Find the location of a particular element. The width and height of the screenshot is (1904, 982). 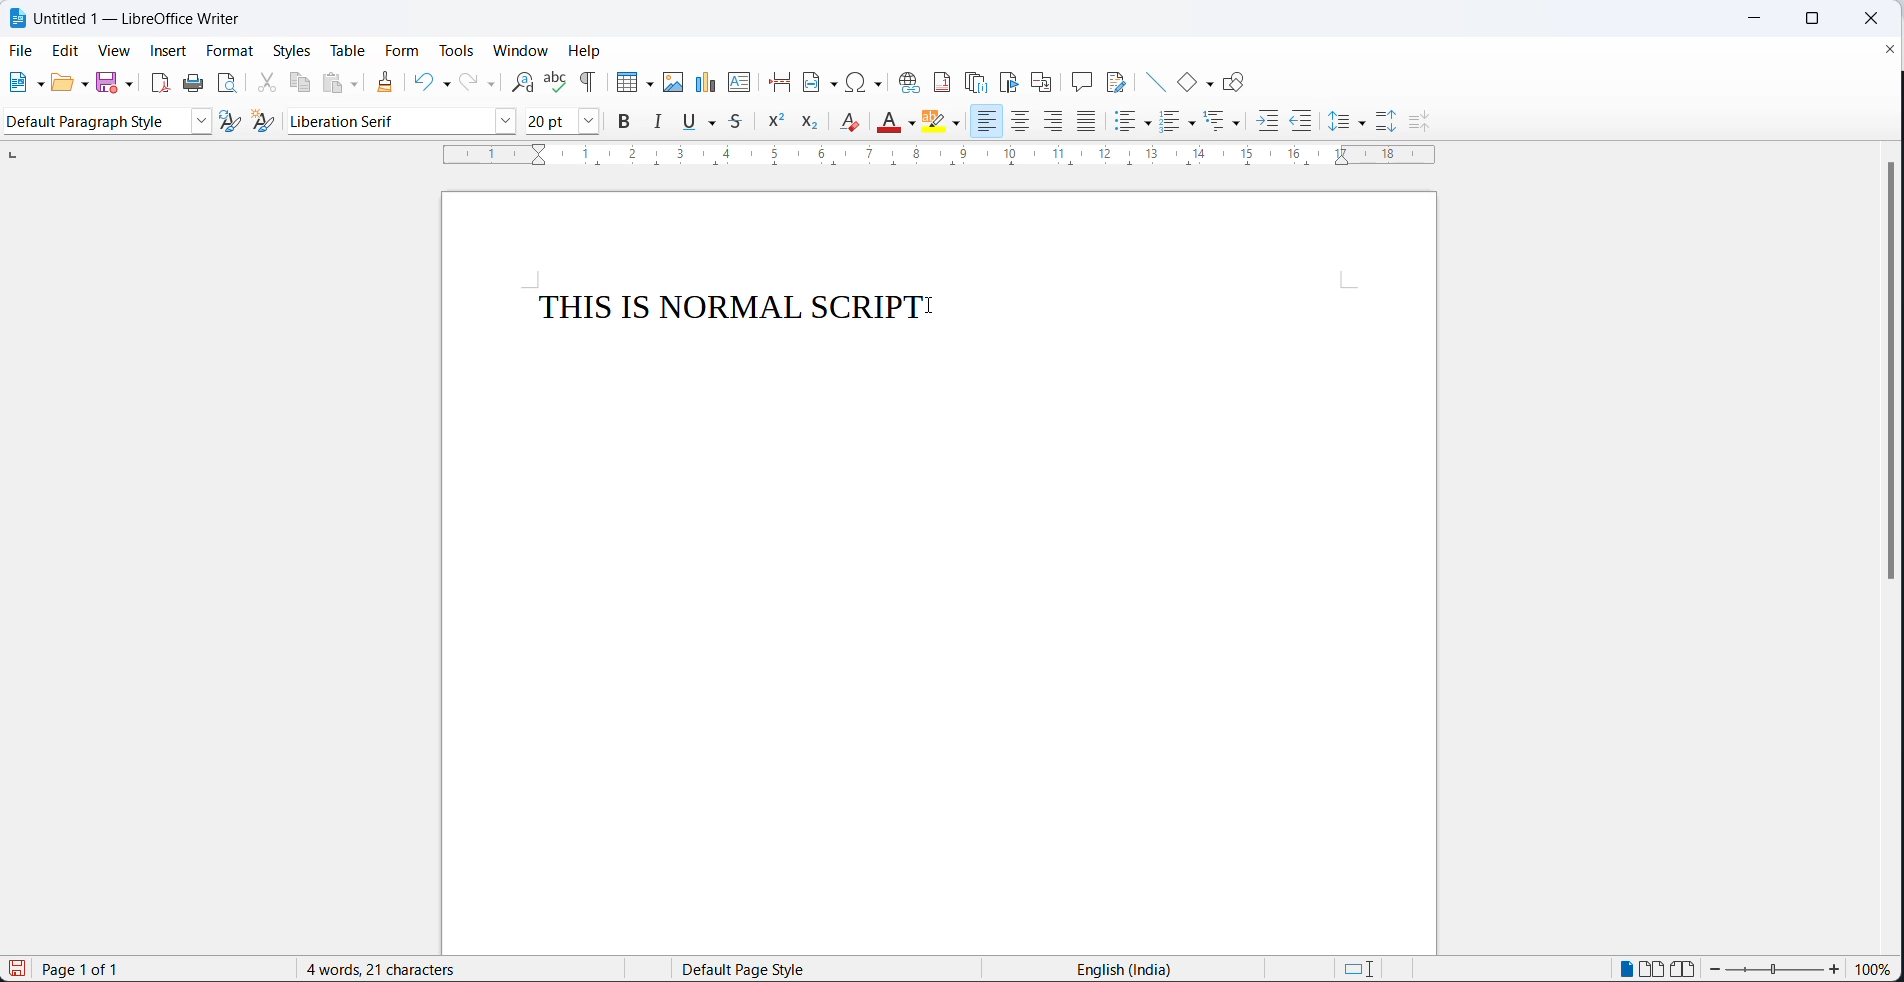

italic is located at coordinates (656, 121).